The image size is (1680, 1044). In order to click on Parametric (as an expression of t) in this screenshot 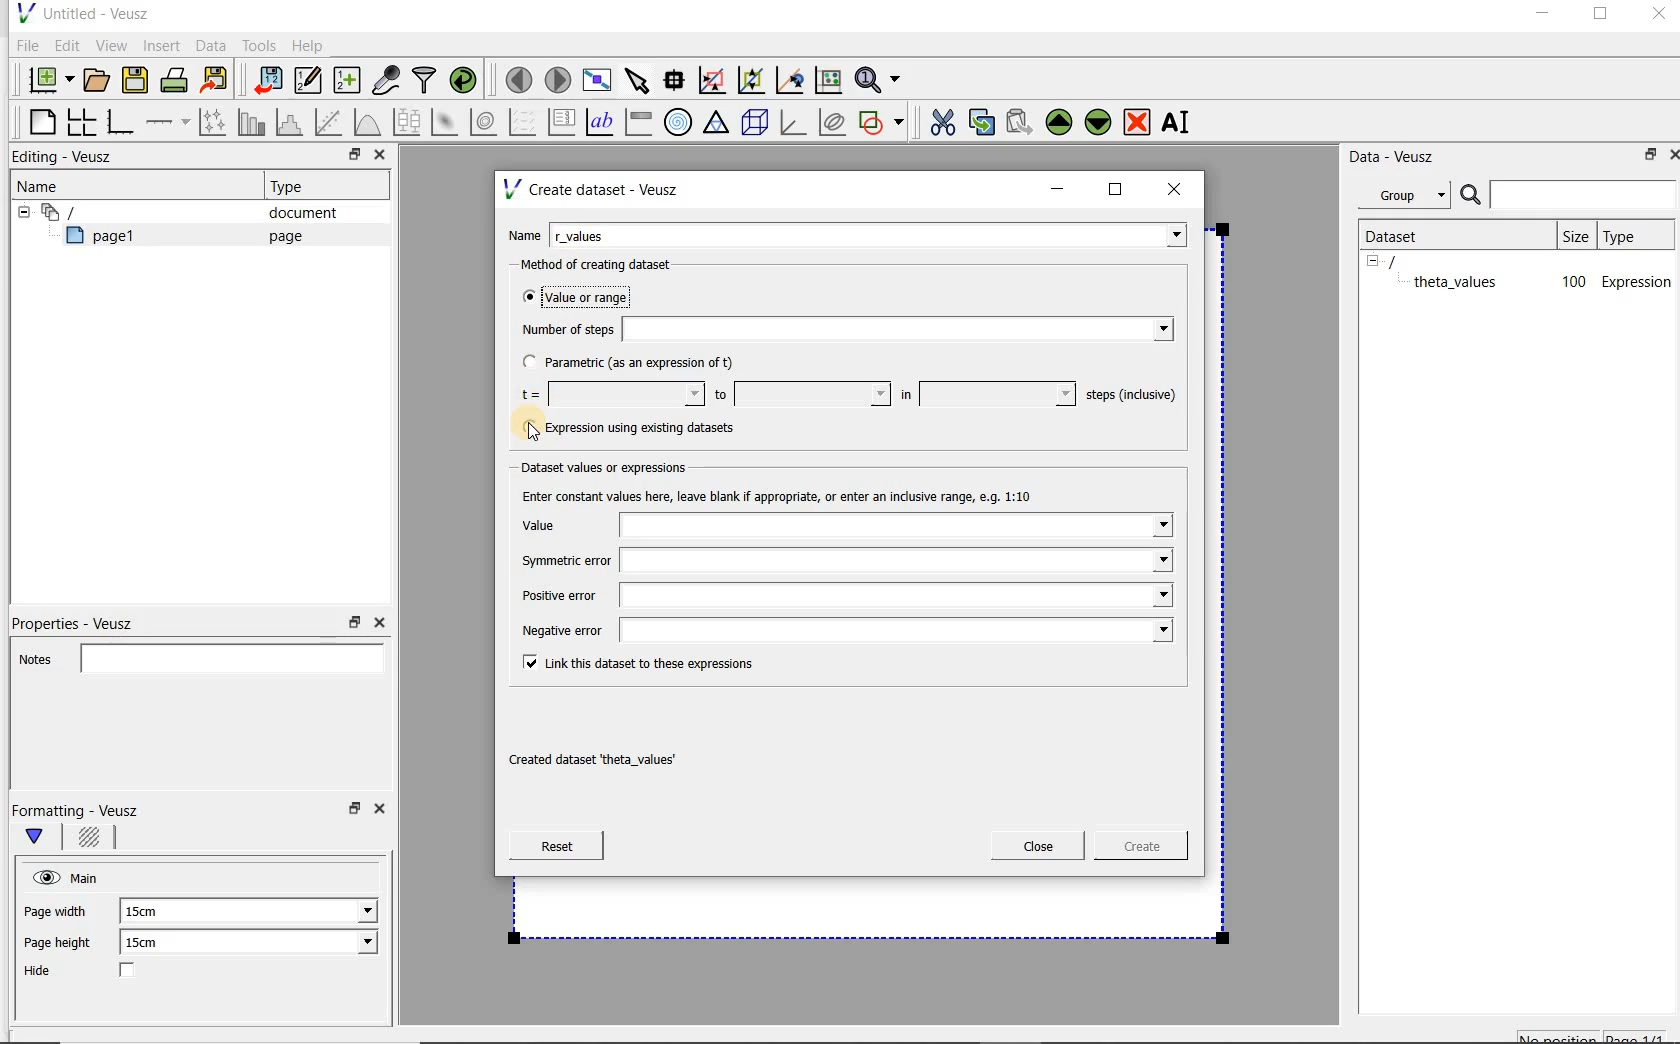, I will do `click(637, 363)`.